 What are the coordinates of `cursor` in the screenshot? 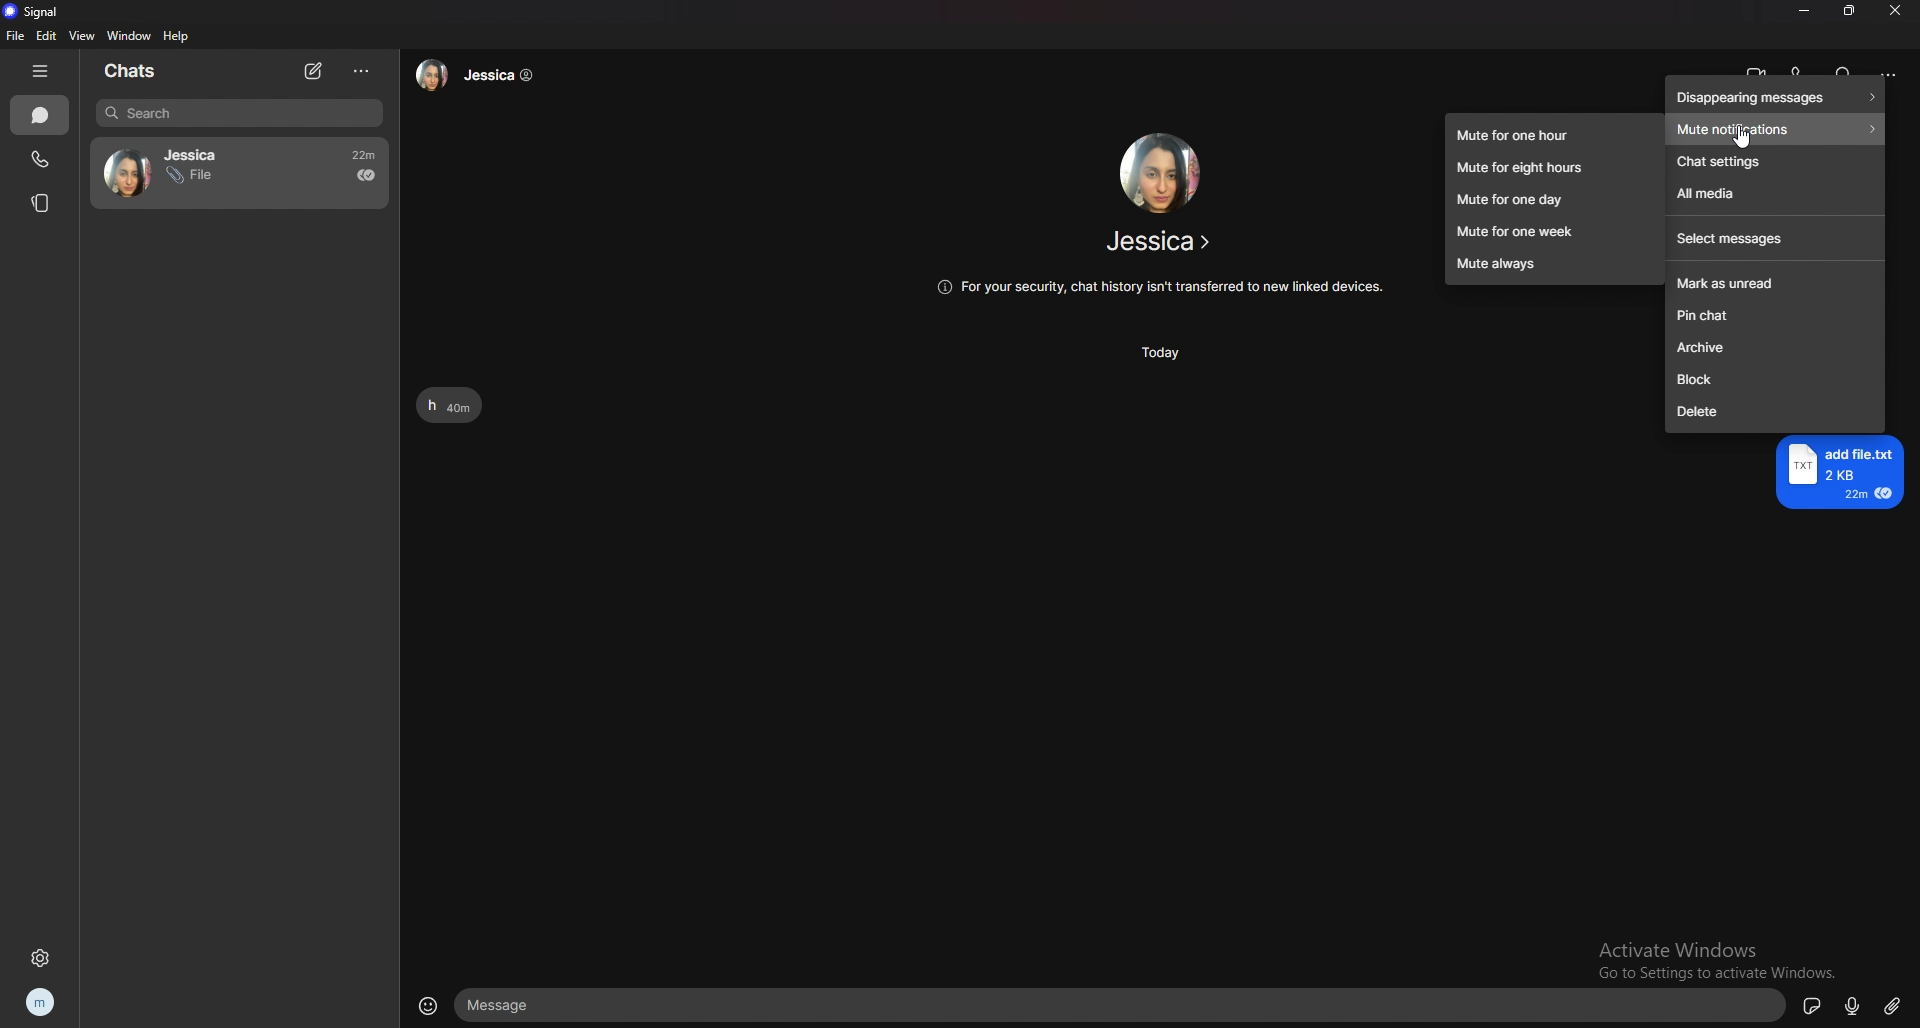 It's located at (1744, 140).